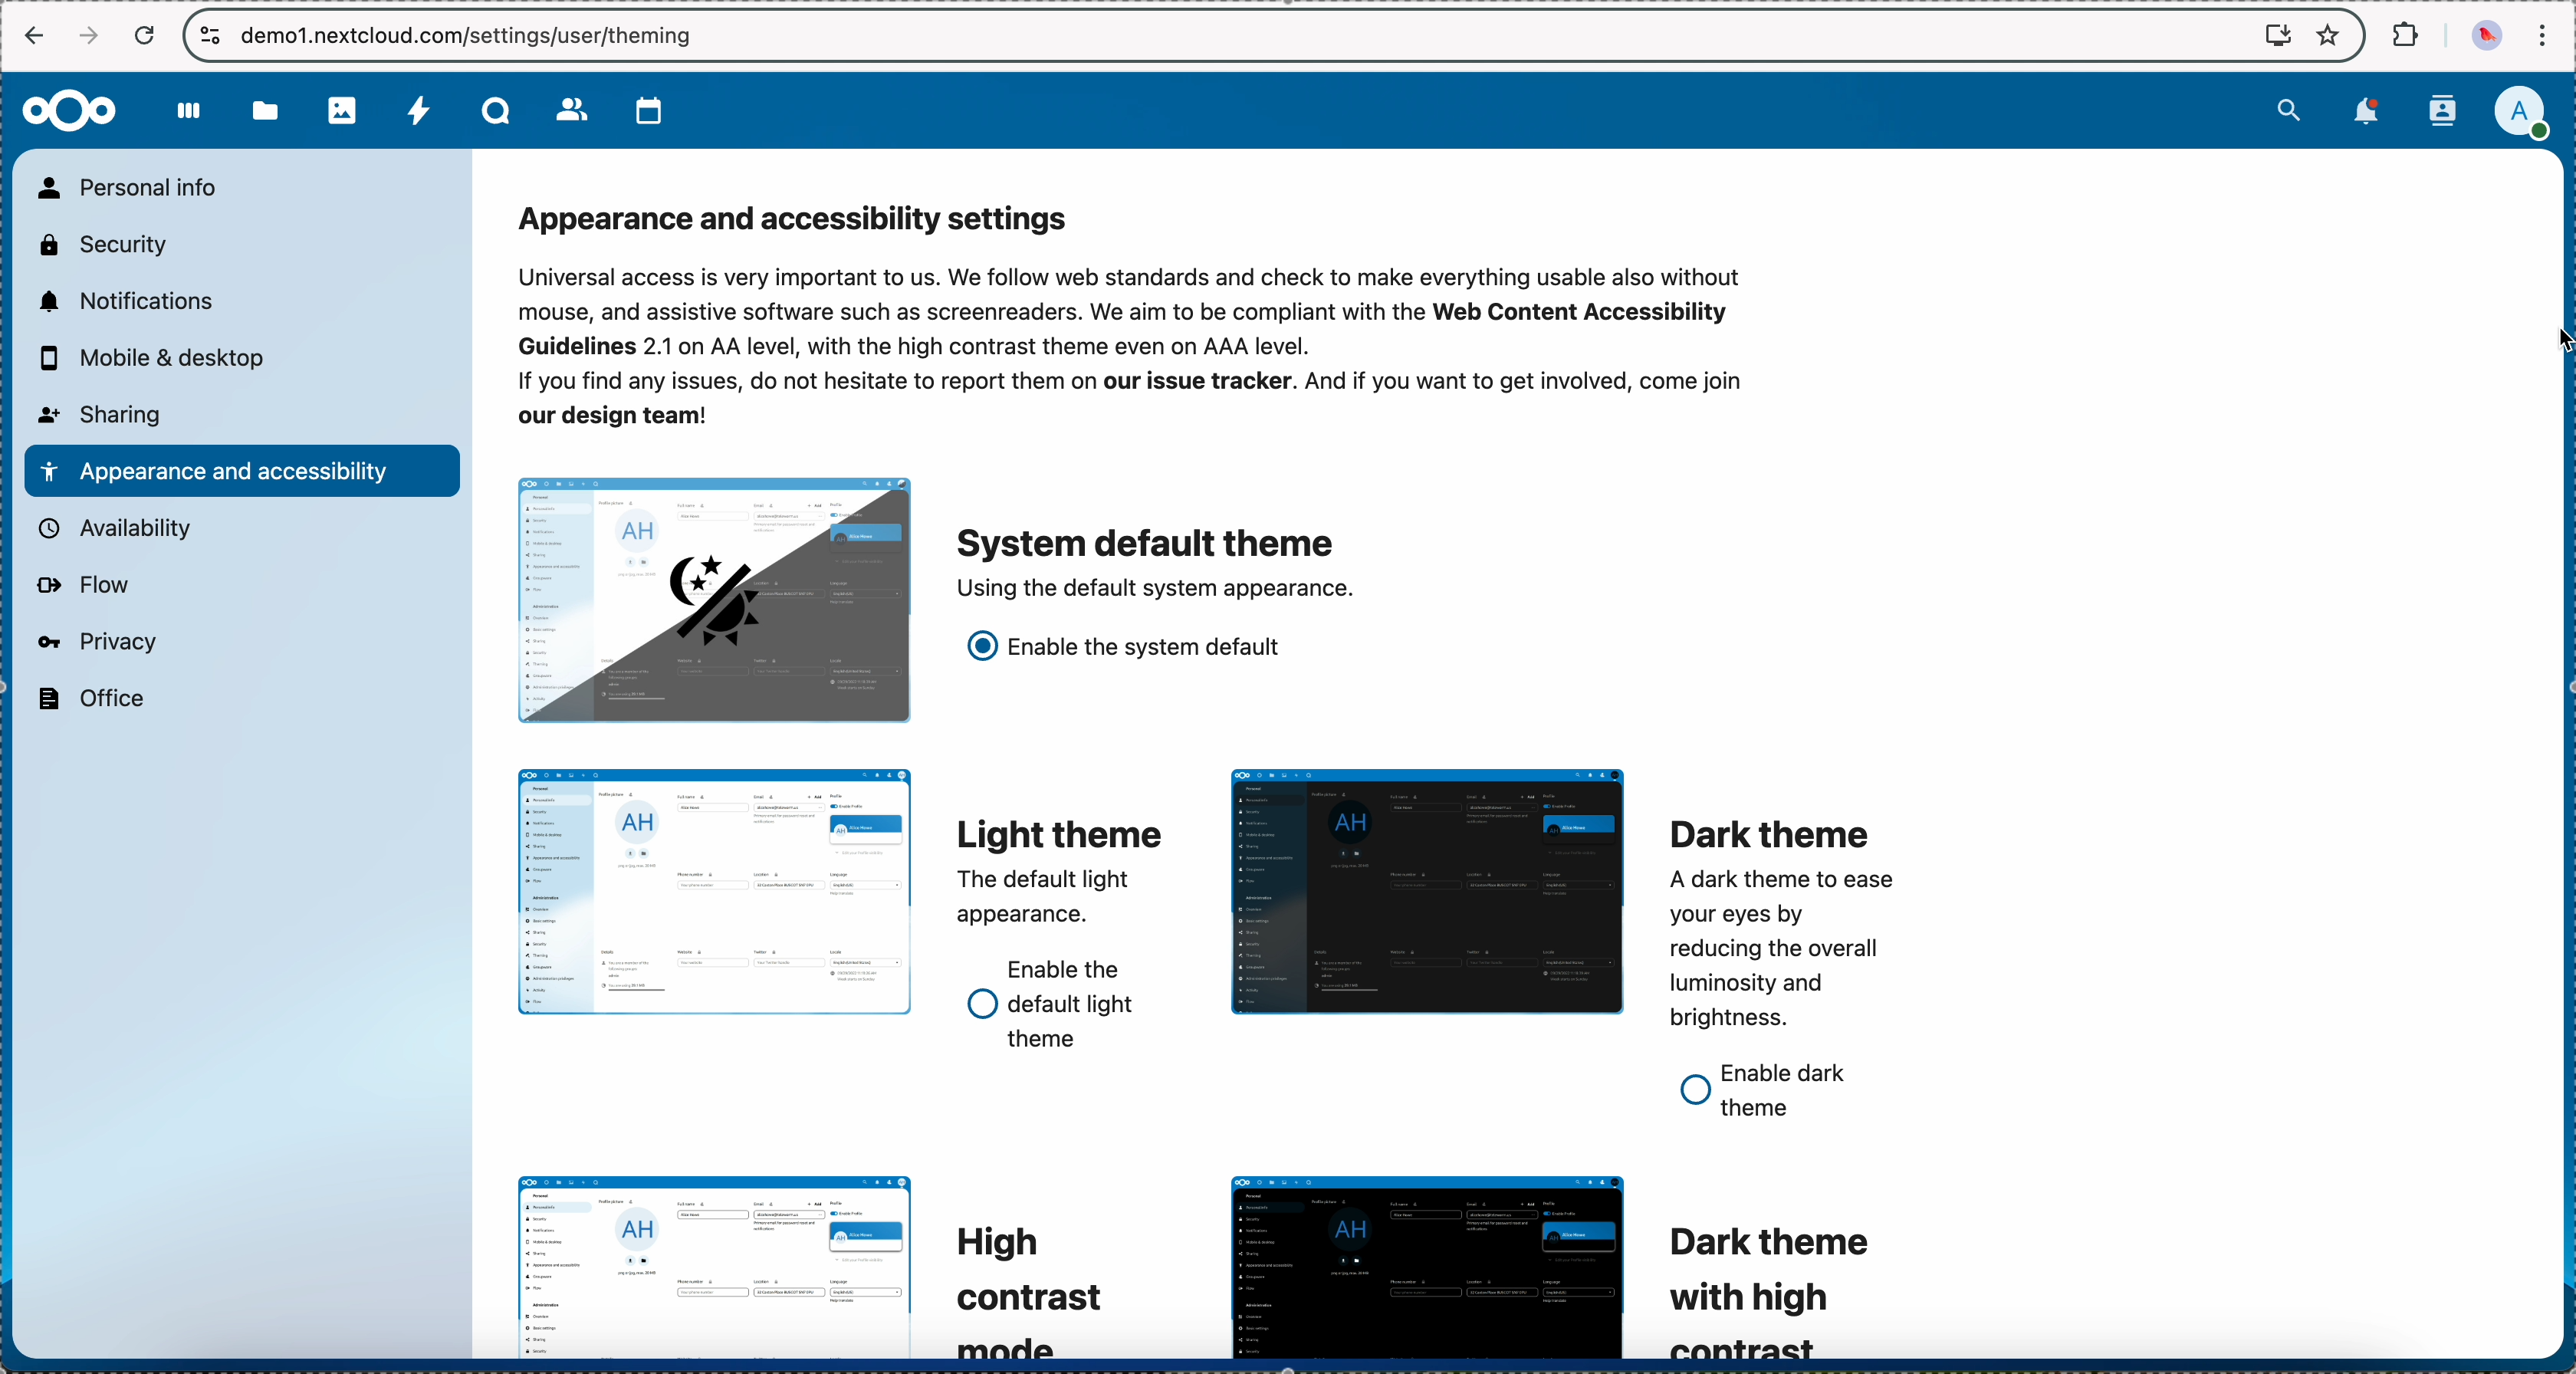 The width and height of the screenshot is (2576, 1374). What do you see at coordinates (492, 112) in the screenshot?
I see `Talk` at bounding box center [492, 112].